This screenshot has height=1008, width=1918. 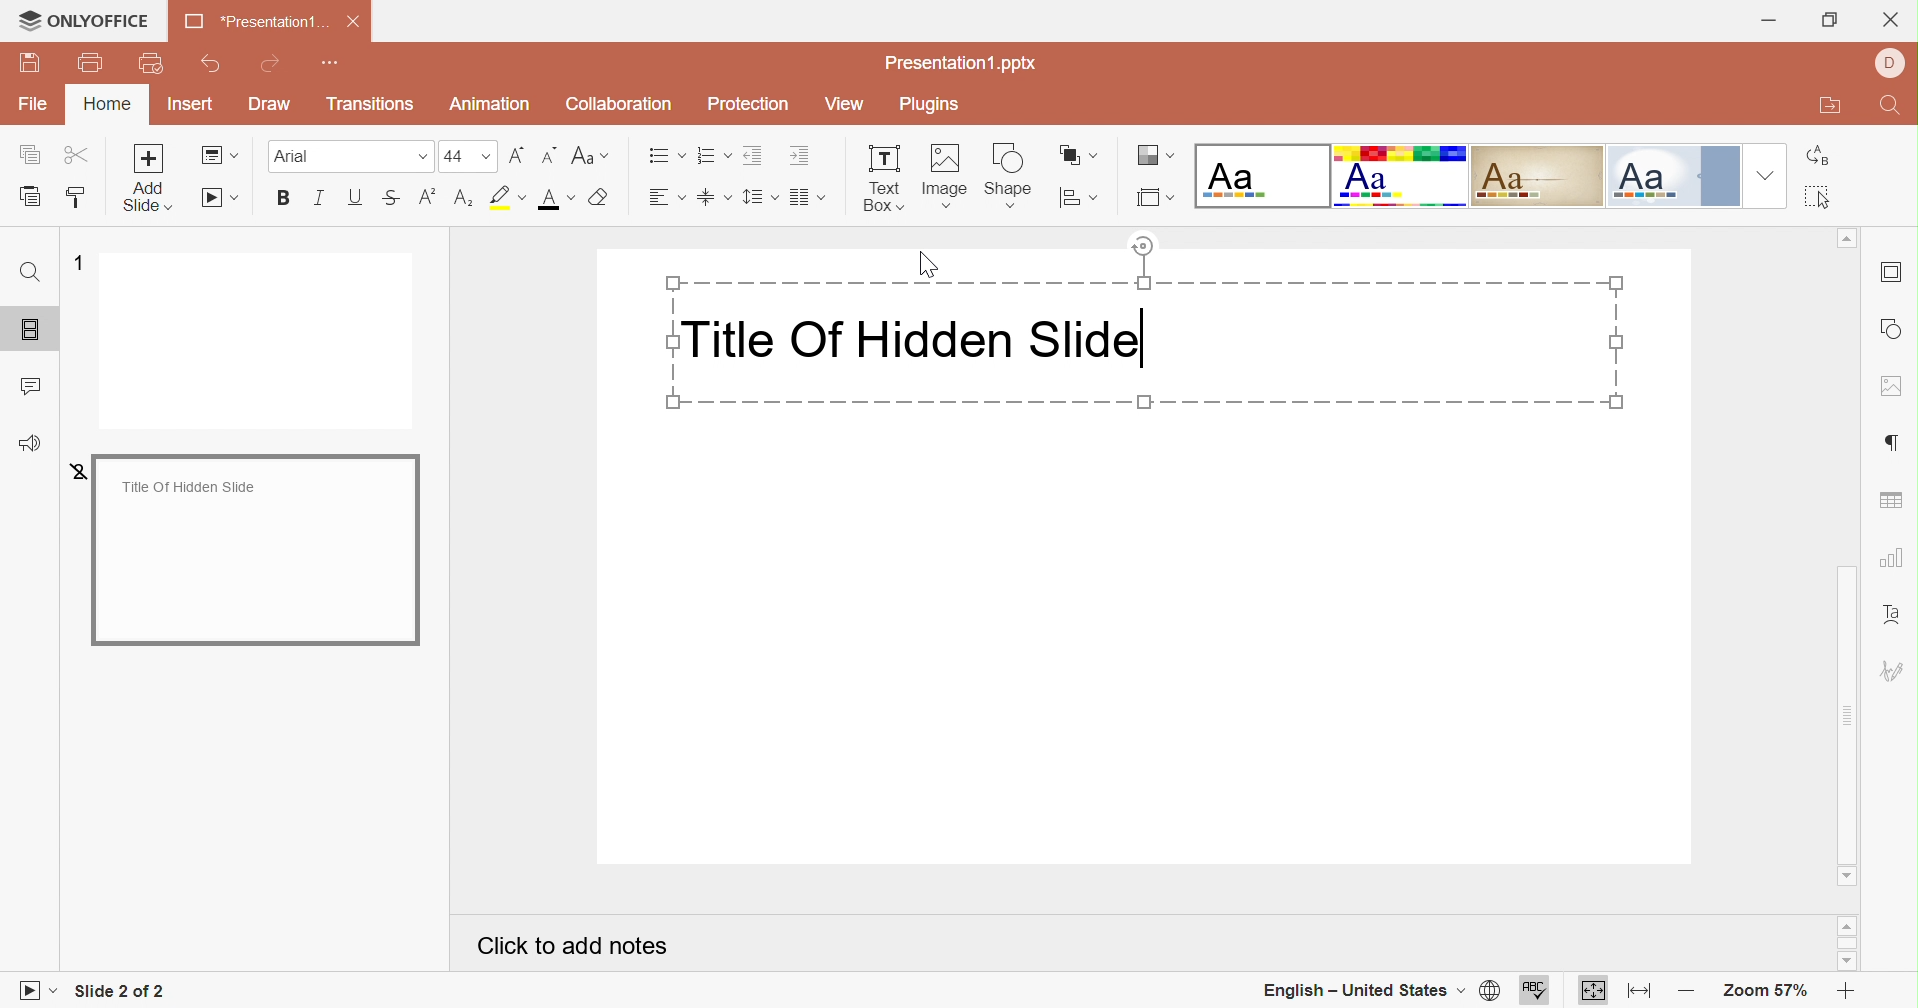 What do you see at coordinates (1894, 501) in the screenshot?
I see `Table settings` at bounding box center [1894, 501].